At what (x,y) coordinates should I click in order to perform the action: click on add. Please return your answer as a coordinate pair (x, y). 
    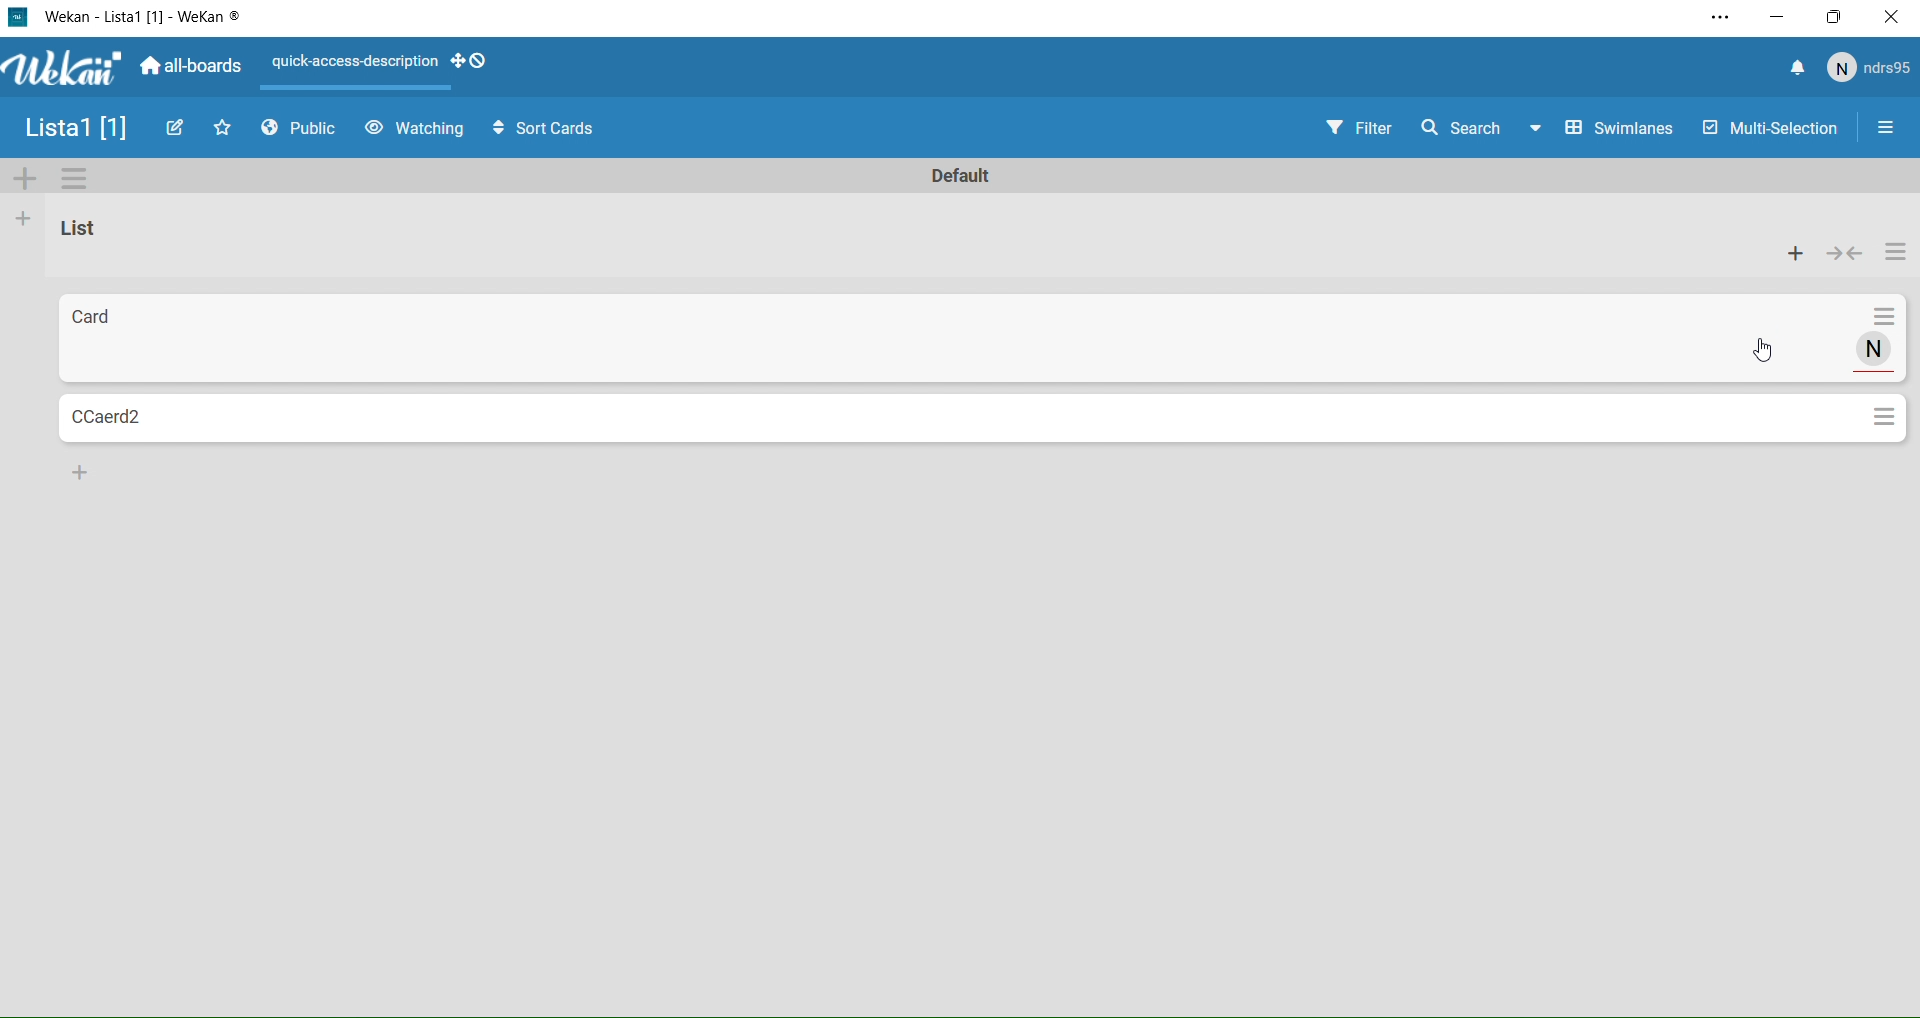
    Looking at the image, I should click on (1797, 257).